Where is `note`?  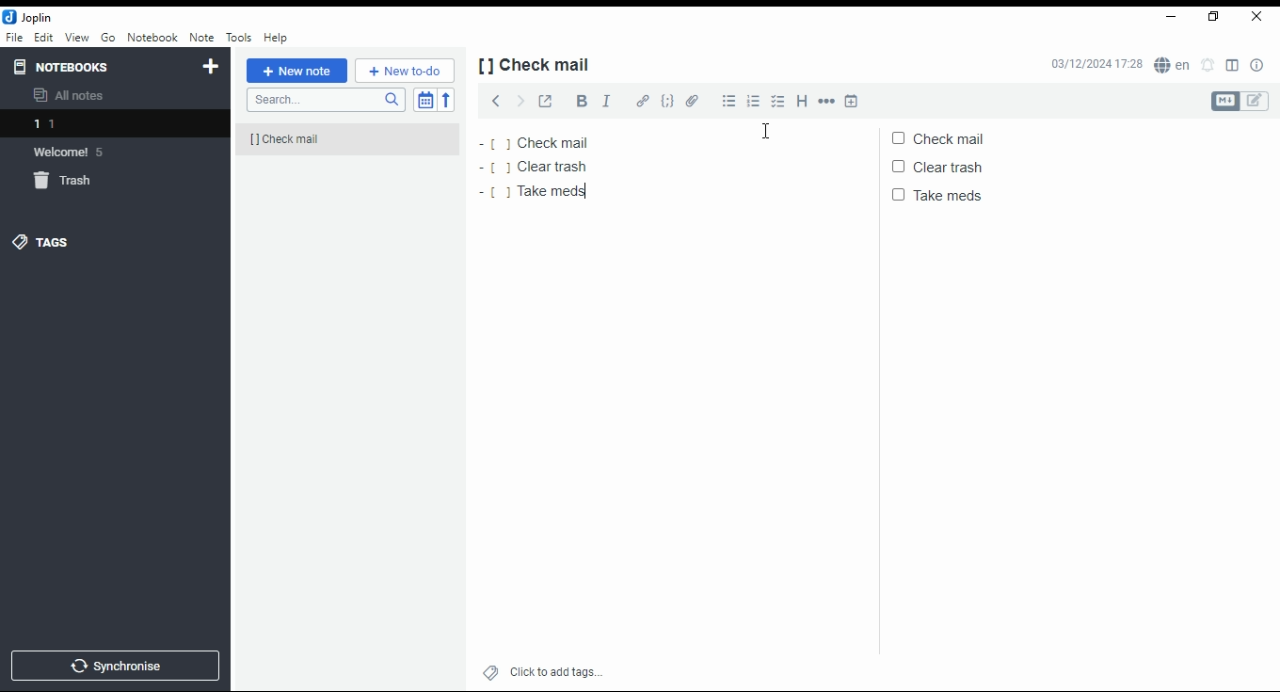 note is located at coordinates (201, 38).